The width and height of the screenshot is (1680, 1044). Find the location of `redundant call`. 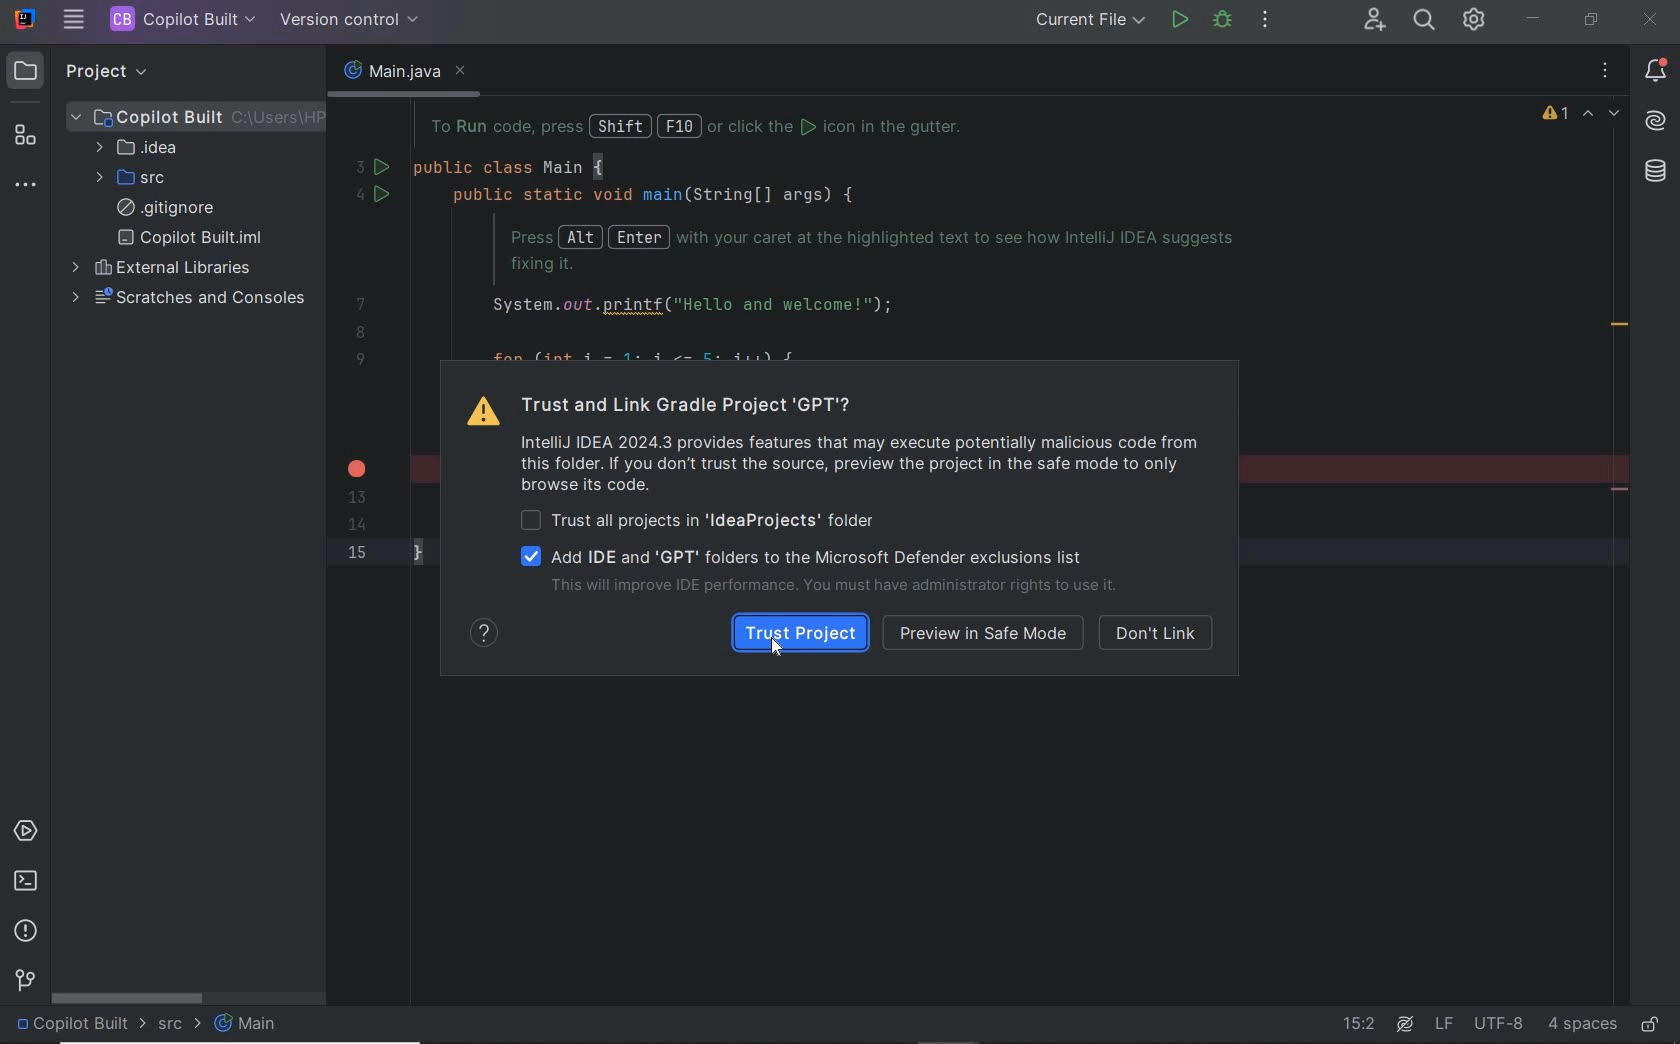

redundant call is located at coordinates (1620, 327).